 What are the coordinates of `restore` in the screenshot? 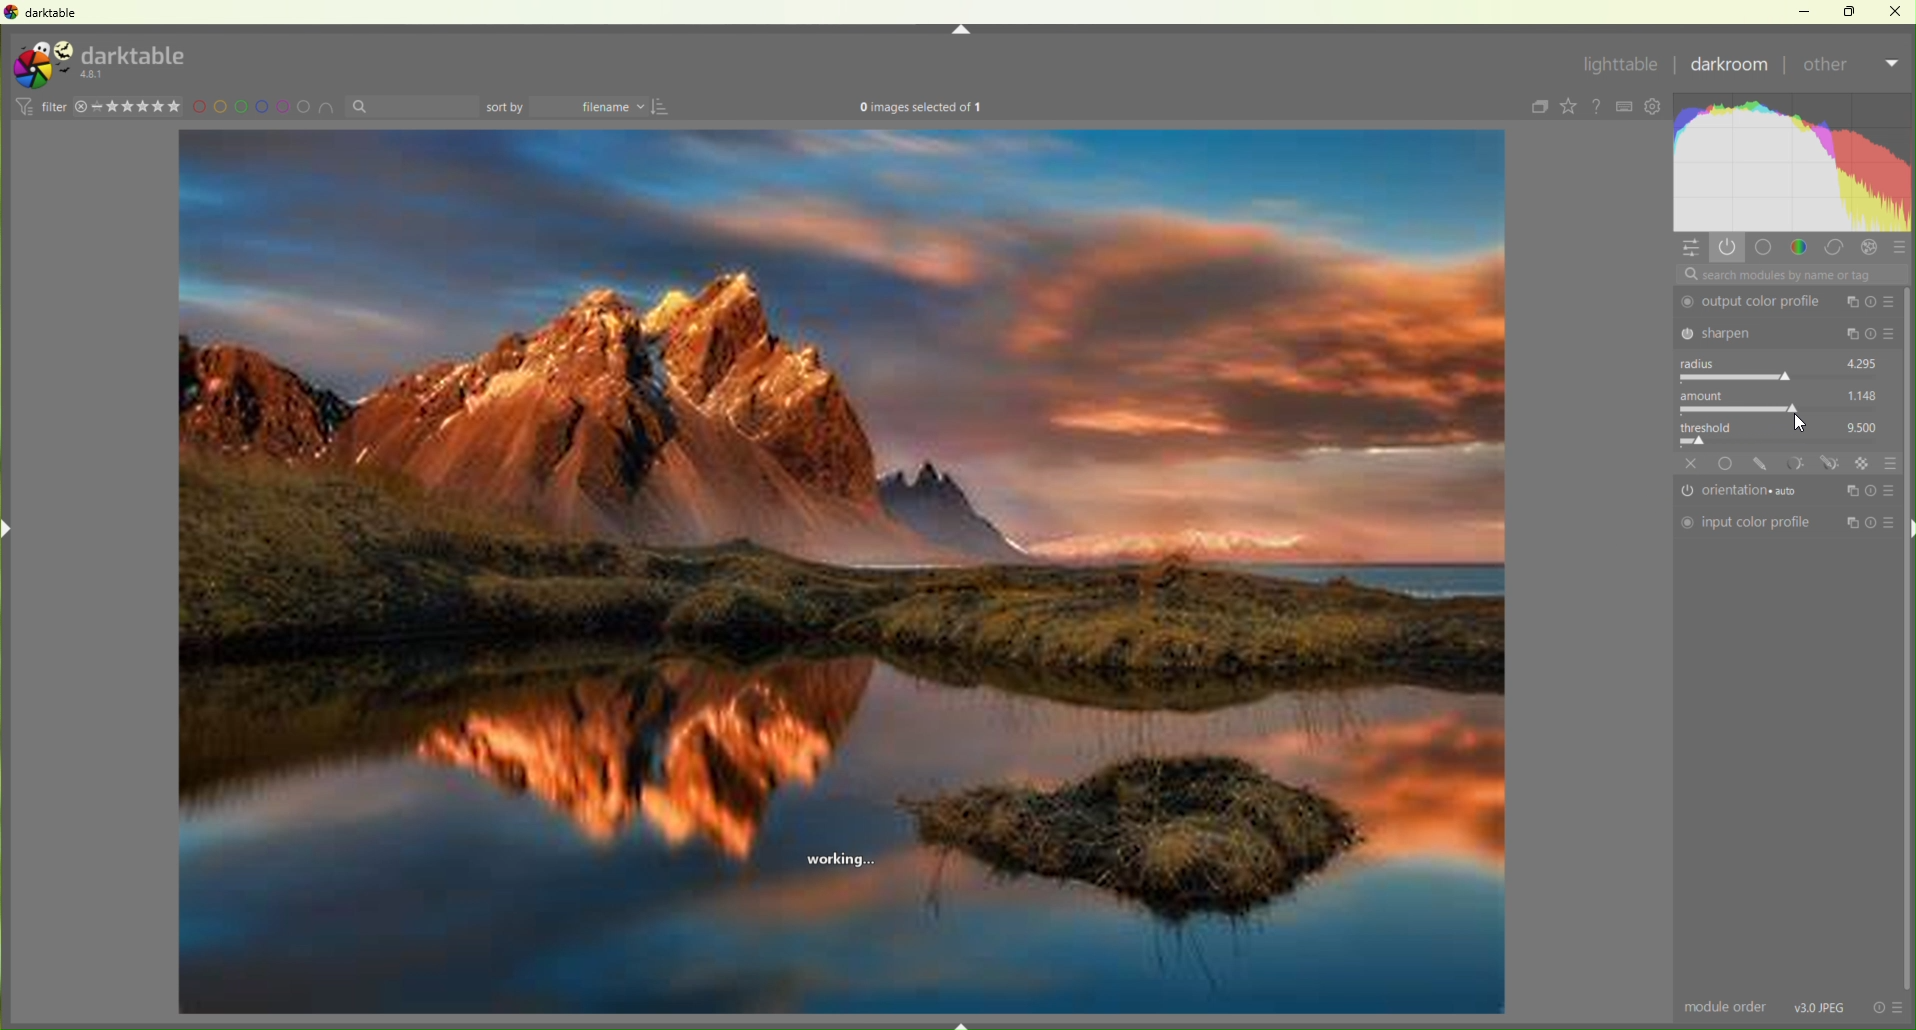 It's located at (1852, 10).